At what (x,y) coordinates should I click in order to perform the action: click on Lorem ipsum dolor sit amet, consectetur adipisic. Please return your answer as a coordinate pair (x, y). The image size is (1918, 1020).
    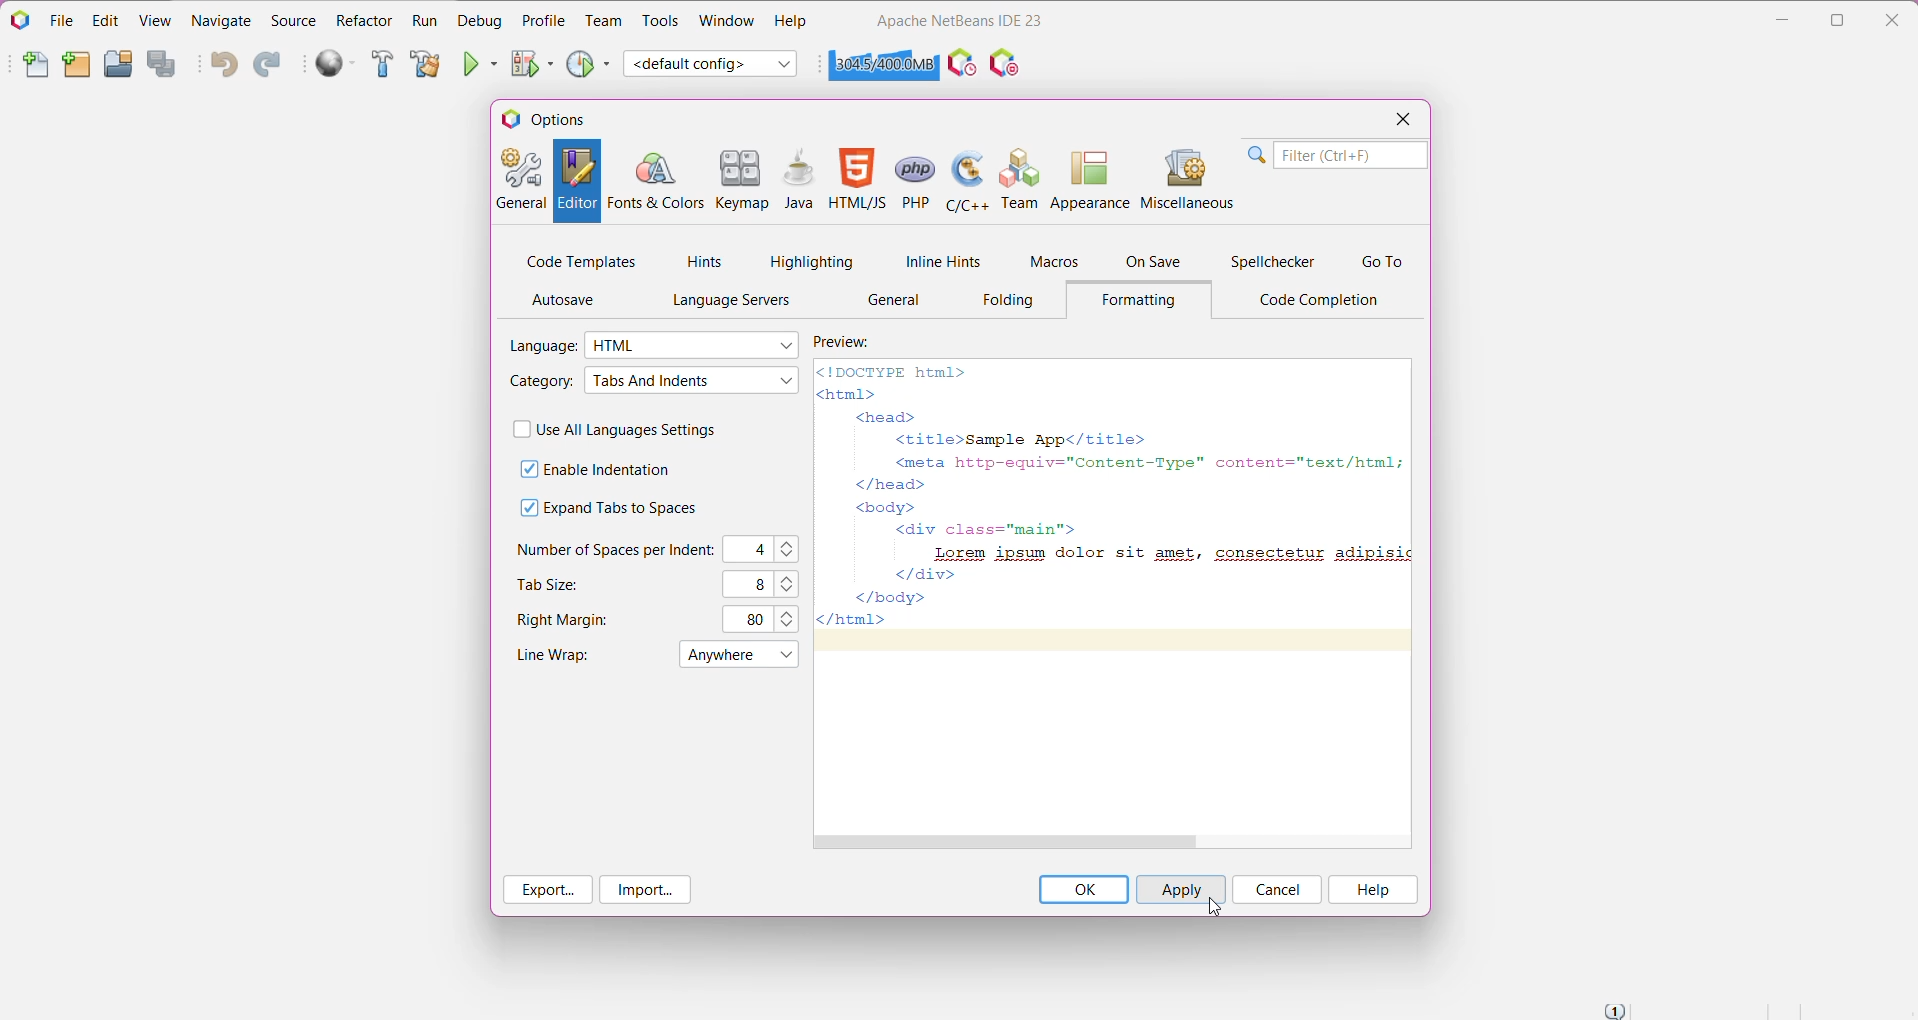
    Looking at the image, I should click on (1164, 552).